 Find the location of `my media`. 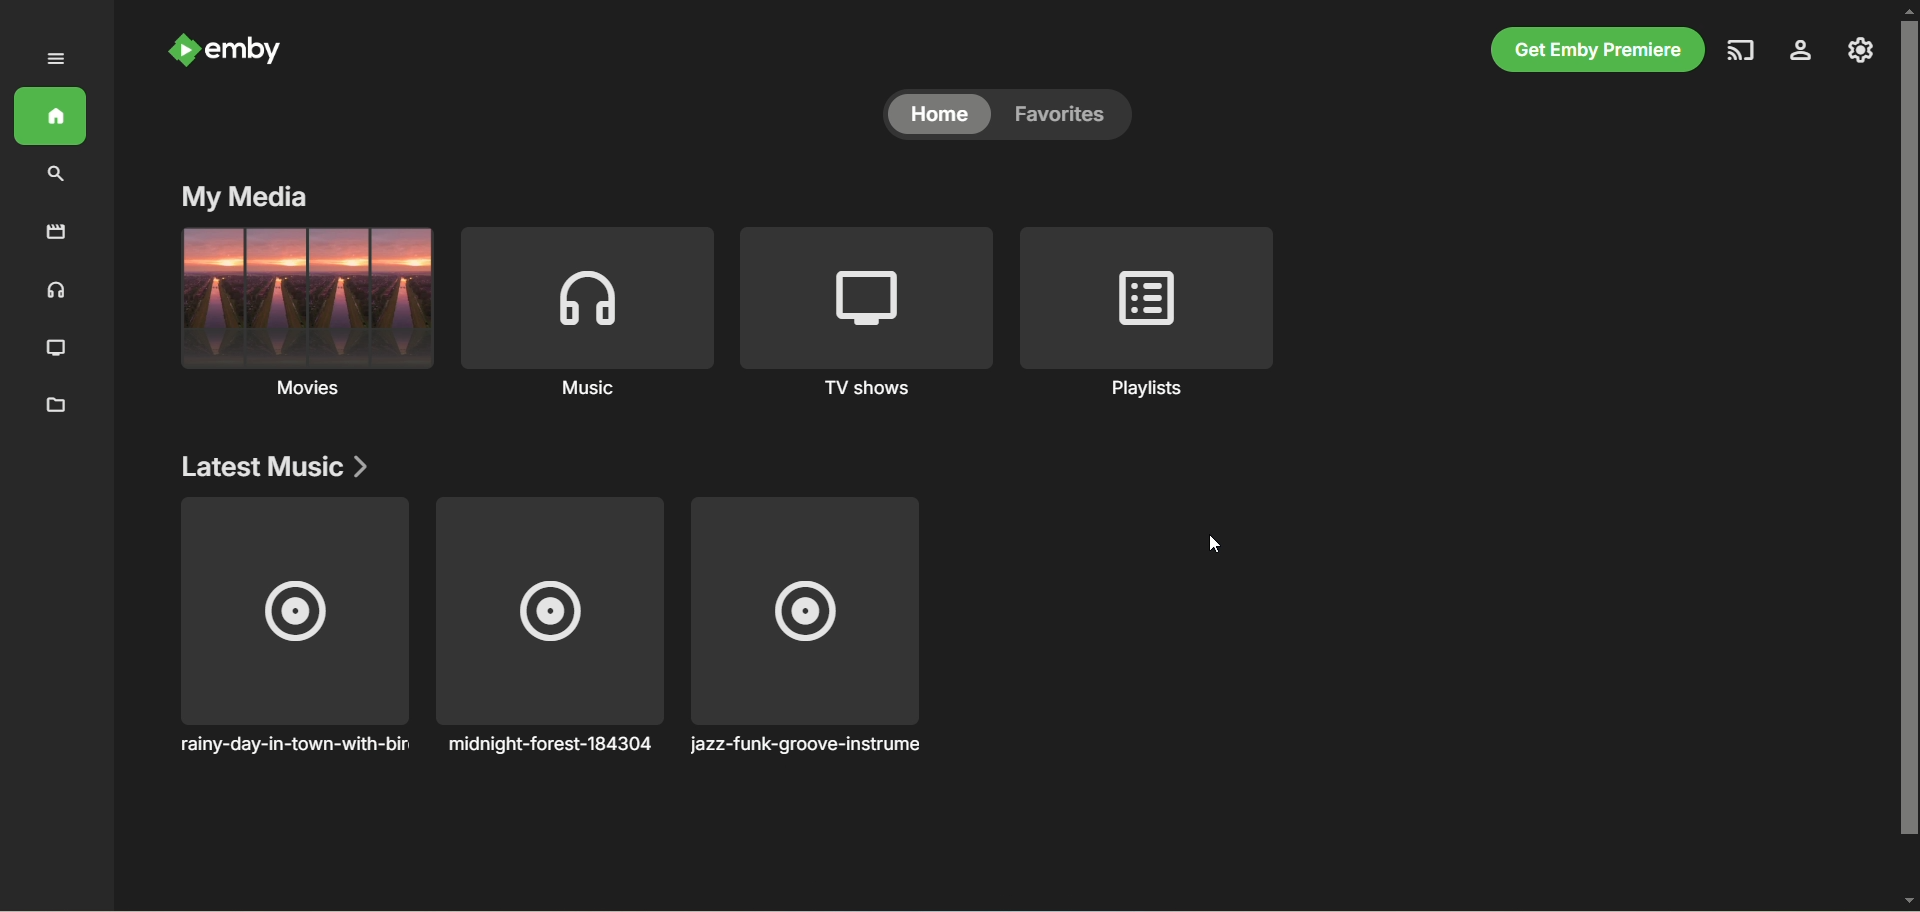

my media is located at coordinates (243, 198).